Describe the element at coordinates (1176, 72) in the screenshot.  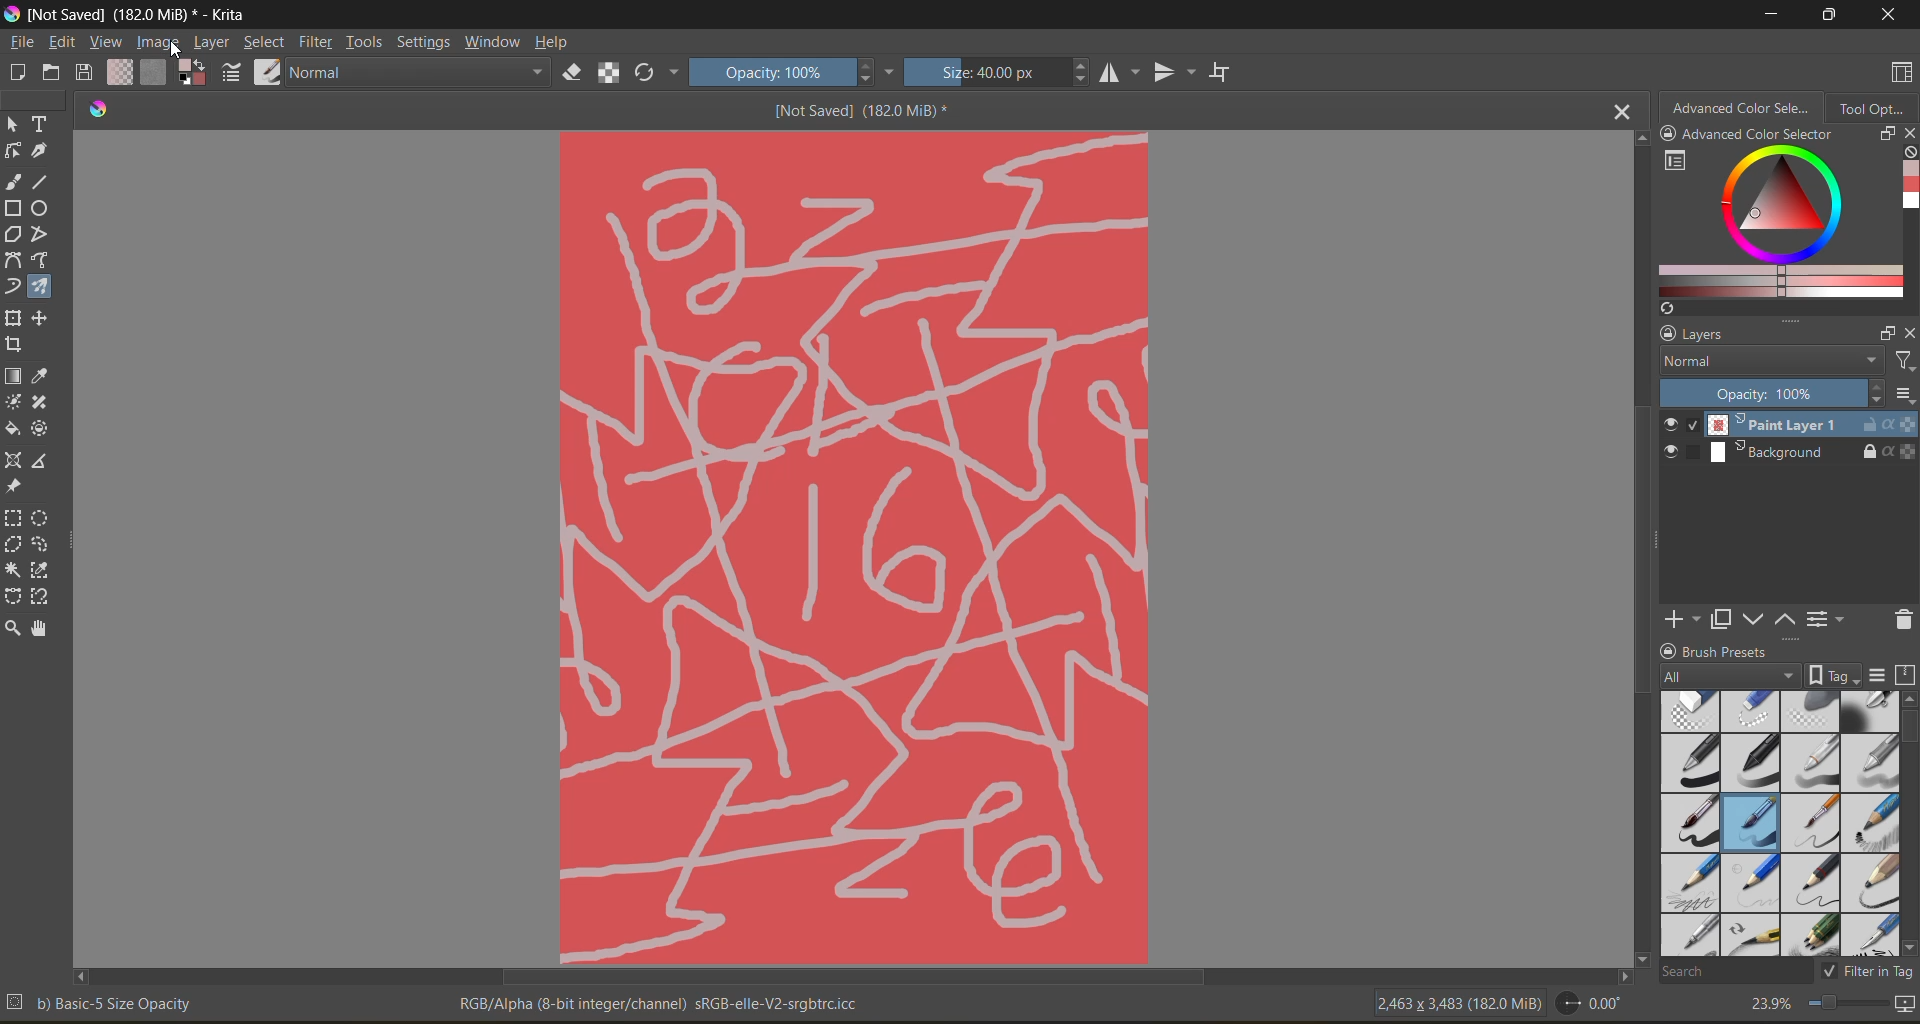
I see `flip vertically` at that location.